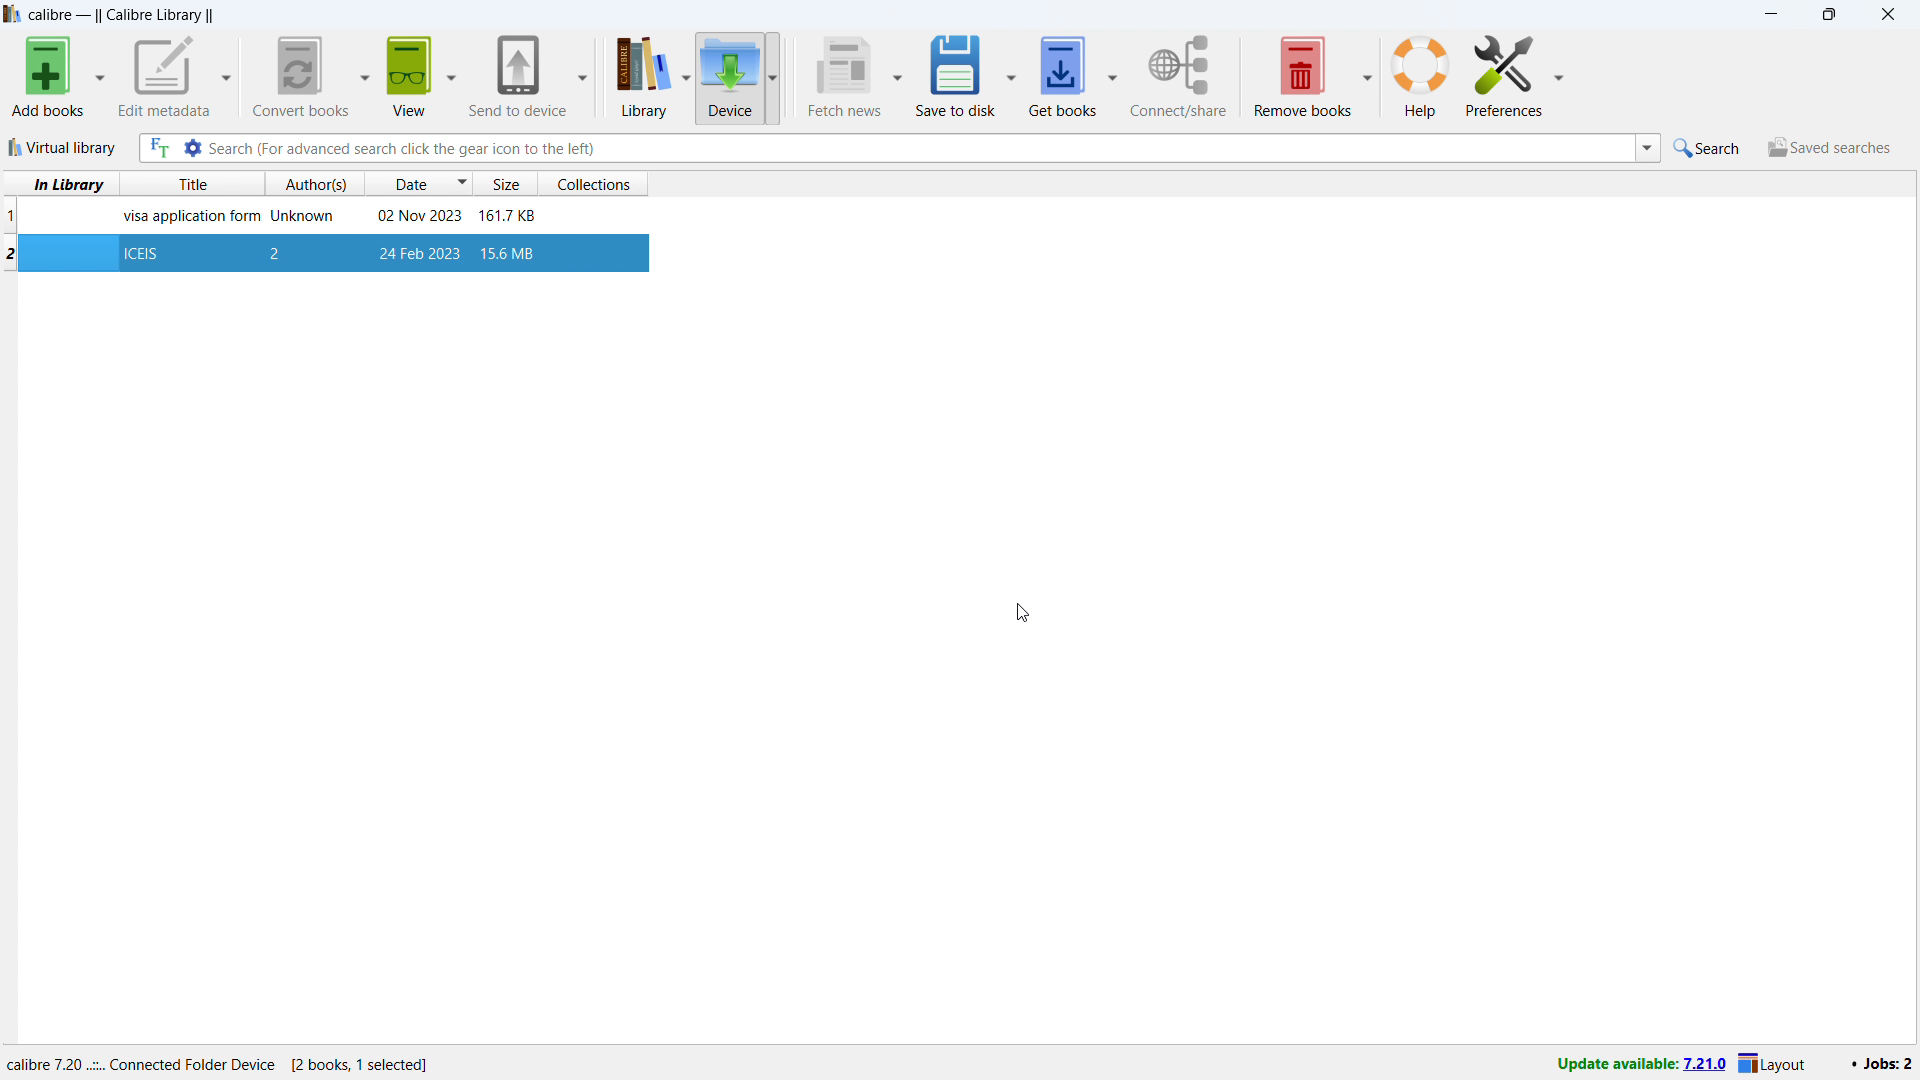  What do you see at coordinates (123, 15) in the screenshot?
I see `title` at bounding box center [123, 15].